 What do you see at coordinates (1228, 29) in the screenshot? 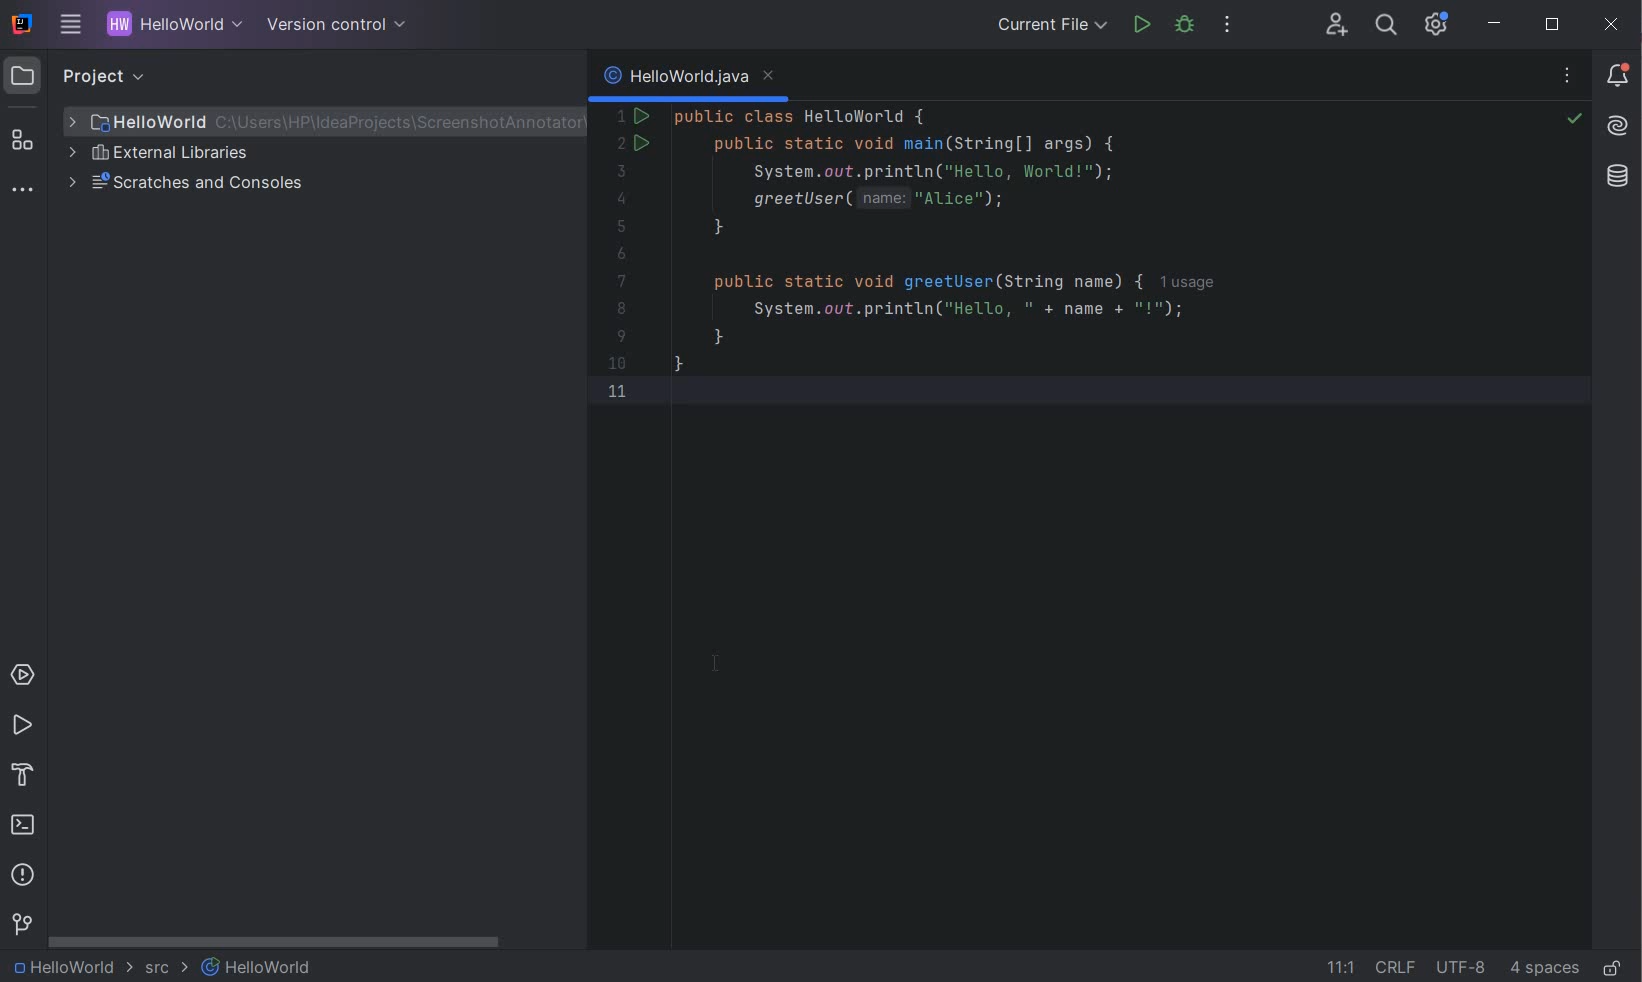
I see `MORE ACTIONS` at bounding box center [1228, 29].